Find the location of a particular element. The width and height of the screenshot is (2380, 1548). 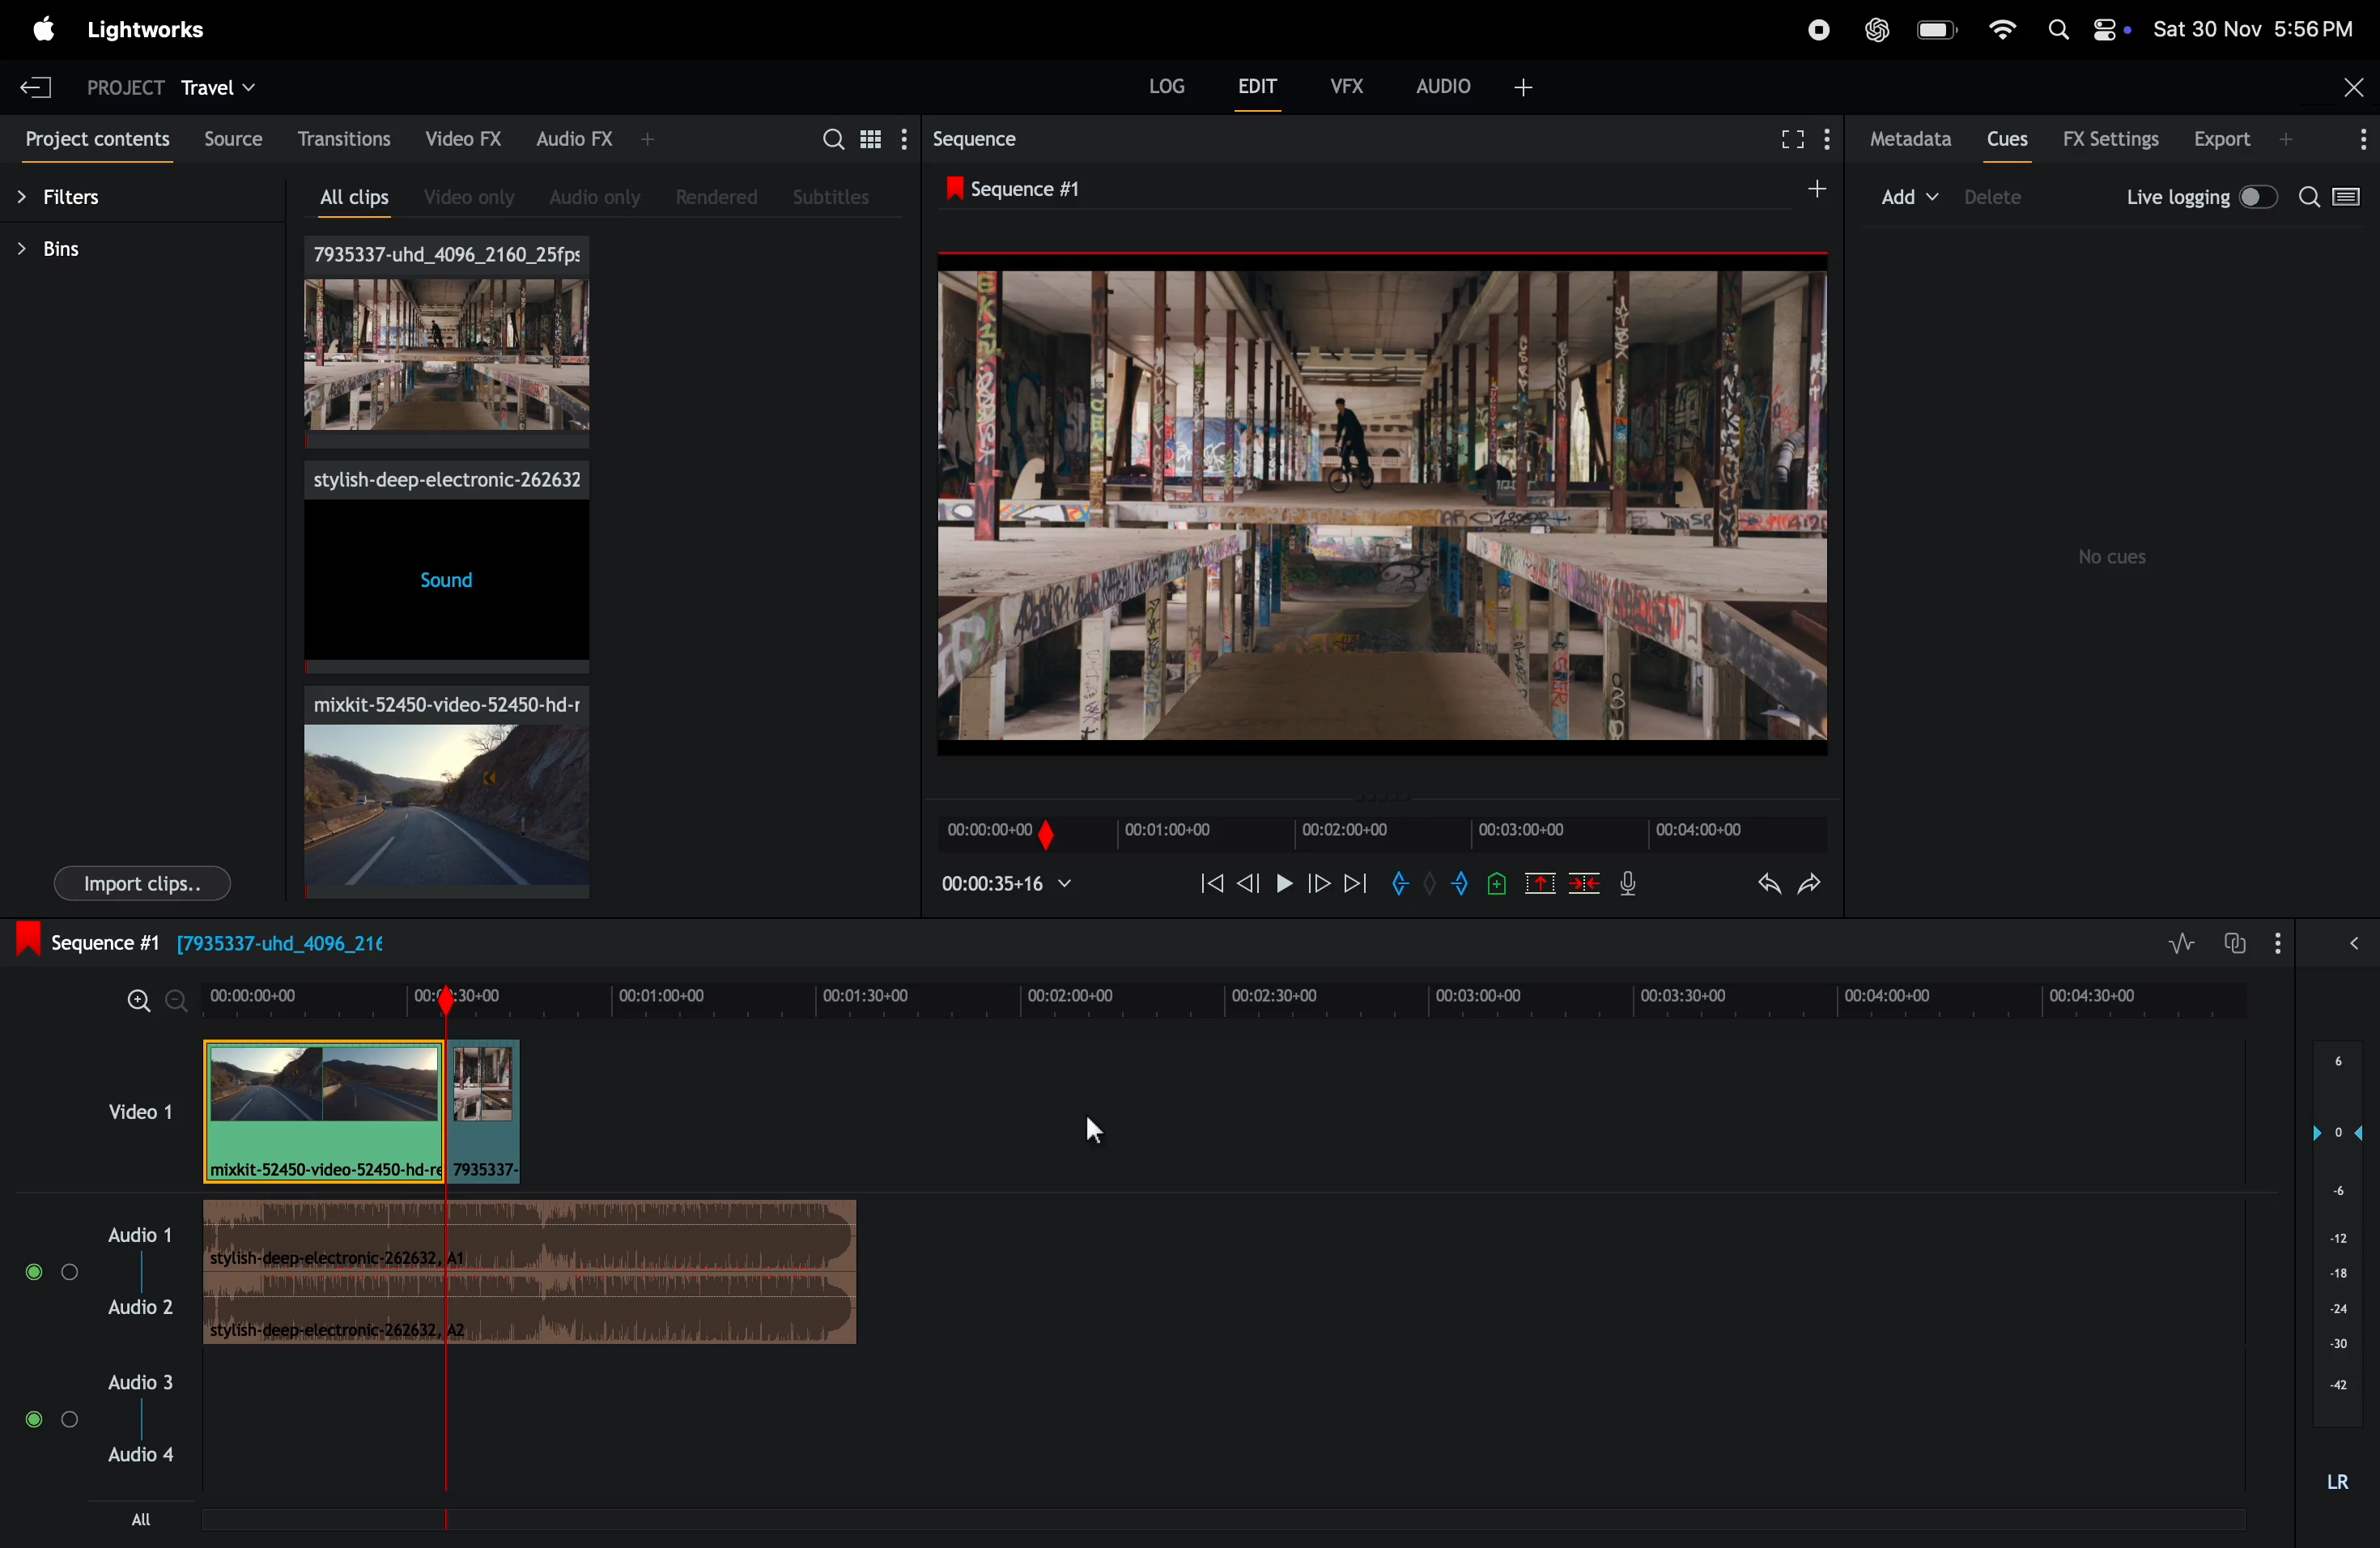

undo is located at coordinates (1756, 886).